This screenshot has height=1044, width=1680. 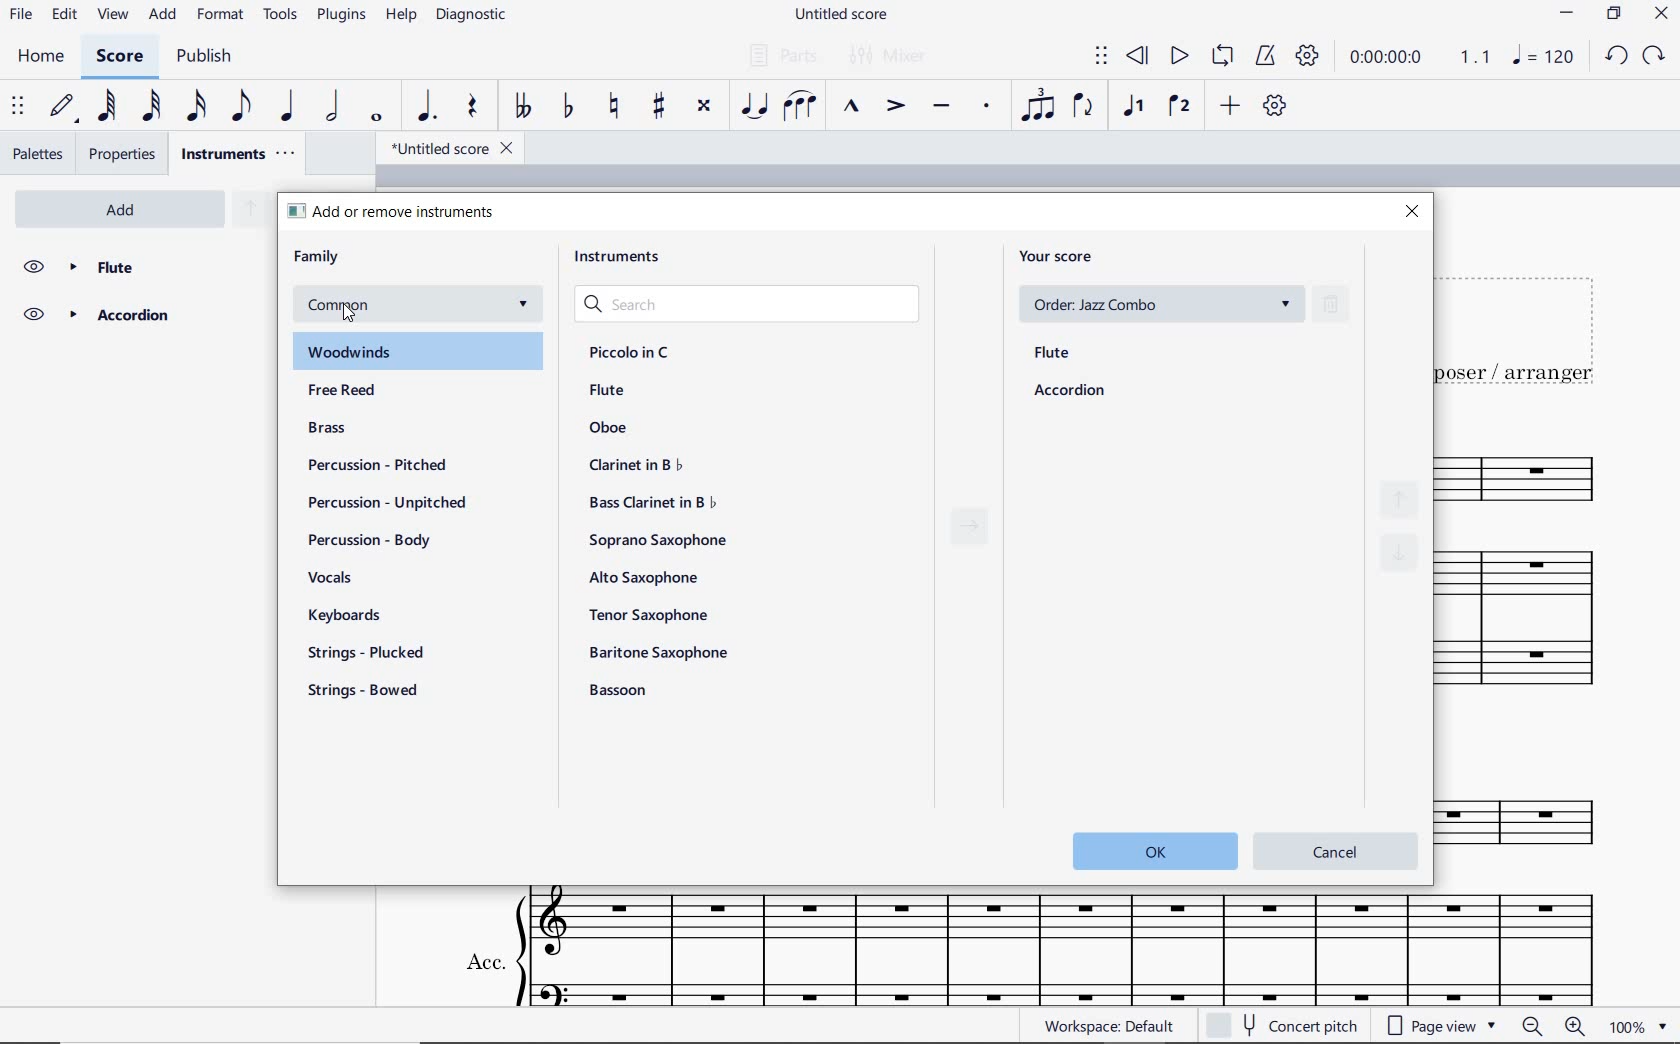 I want to click on UNDO, so click(x=1616, y=55).